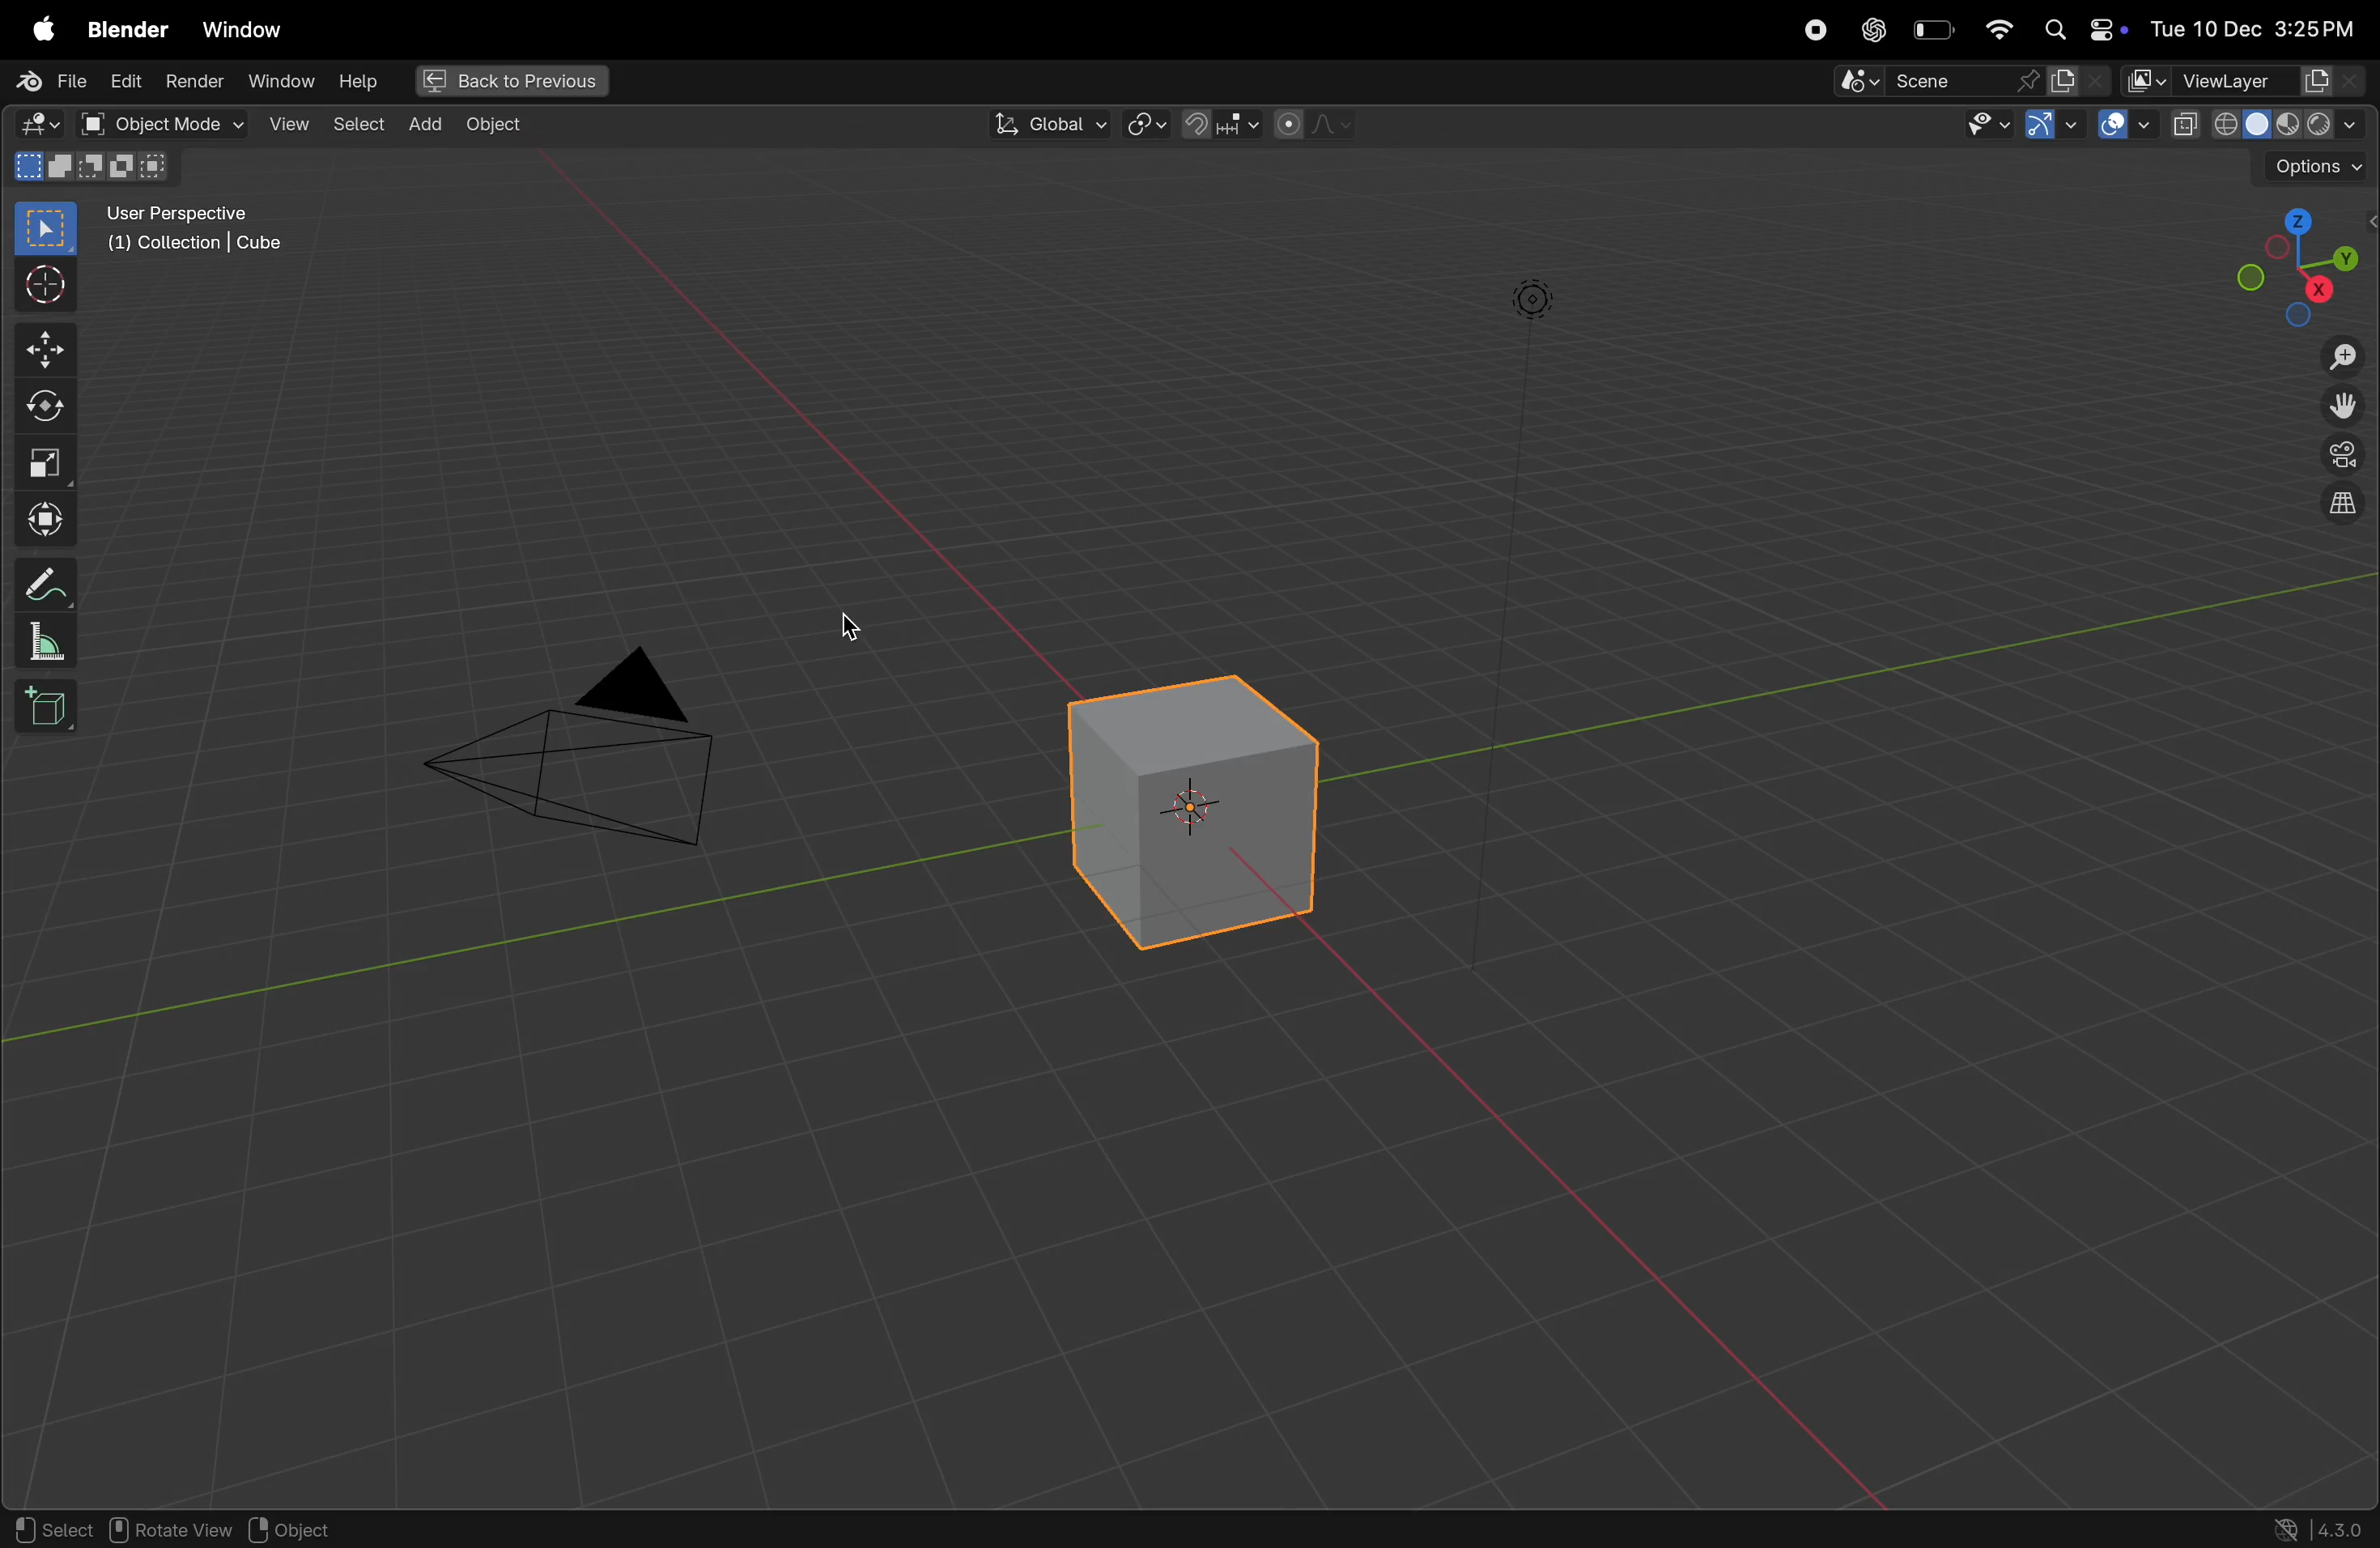 The image size is (2380, 1548). What do you see at coordinates (39, 230) in the screenshot?
I see `select` at bounding box center [39, 230].